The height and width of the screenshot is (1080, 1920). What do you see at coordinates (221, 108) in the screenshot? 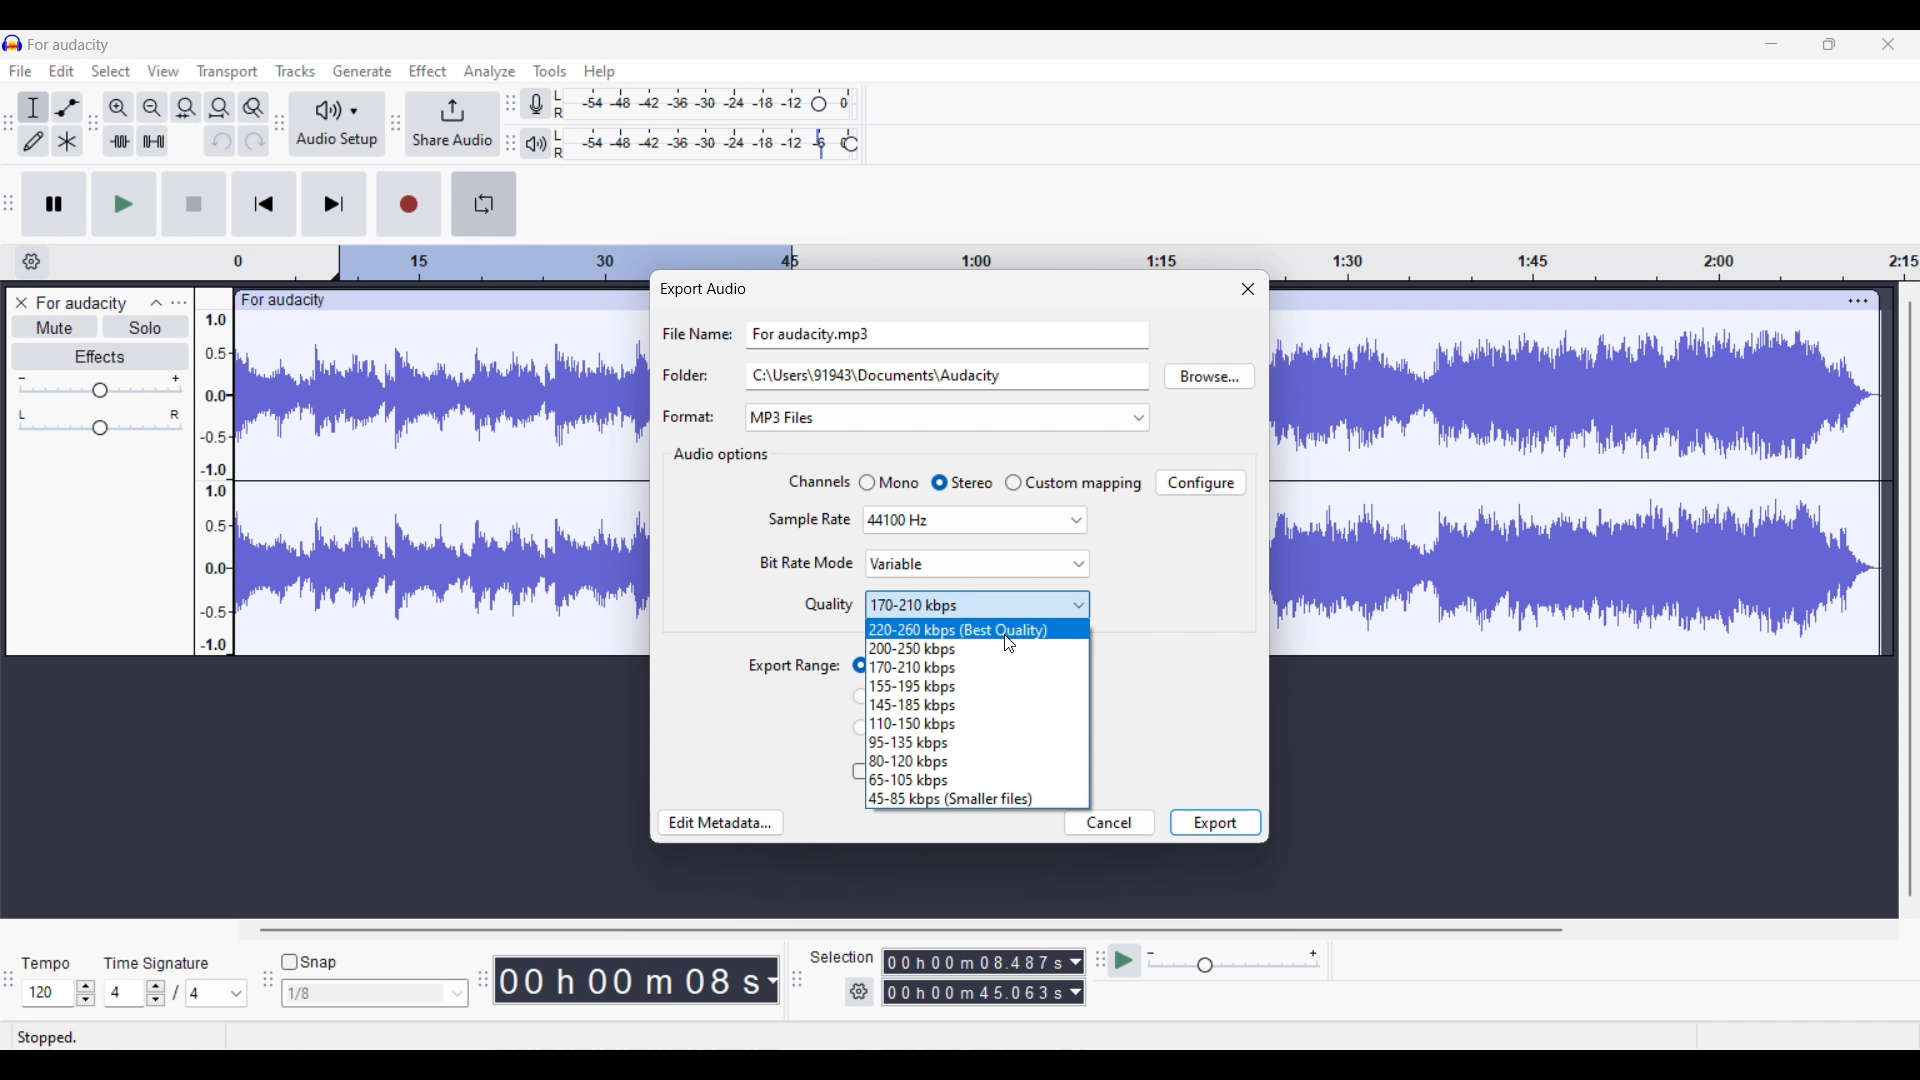
I see `Fit project to width` at bounding box center [221, 108].